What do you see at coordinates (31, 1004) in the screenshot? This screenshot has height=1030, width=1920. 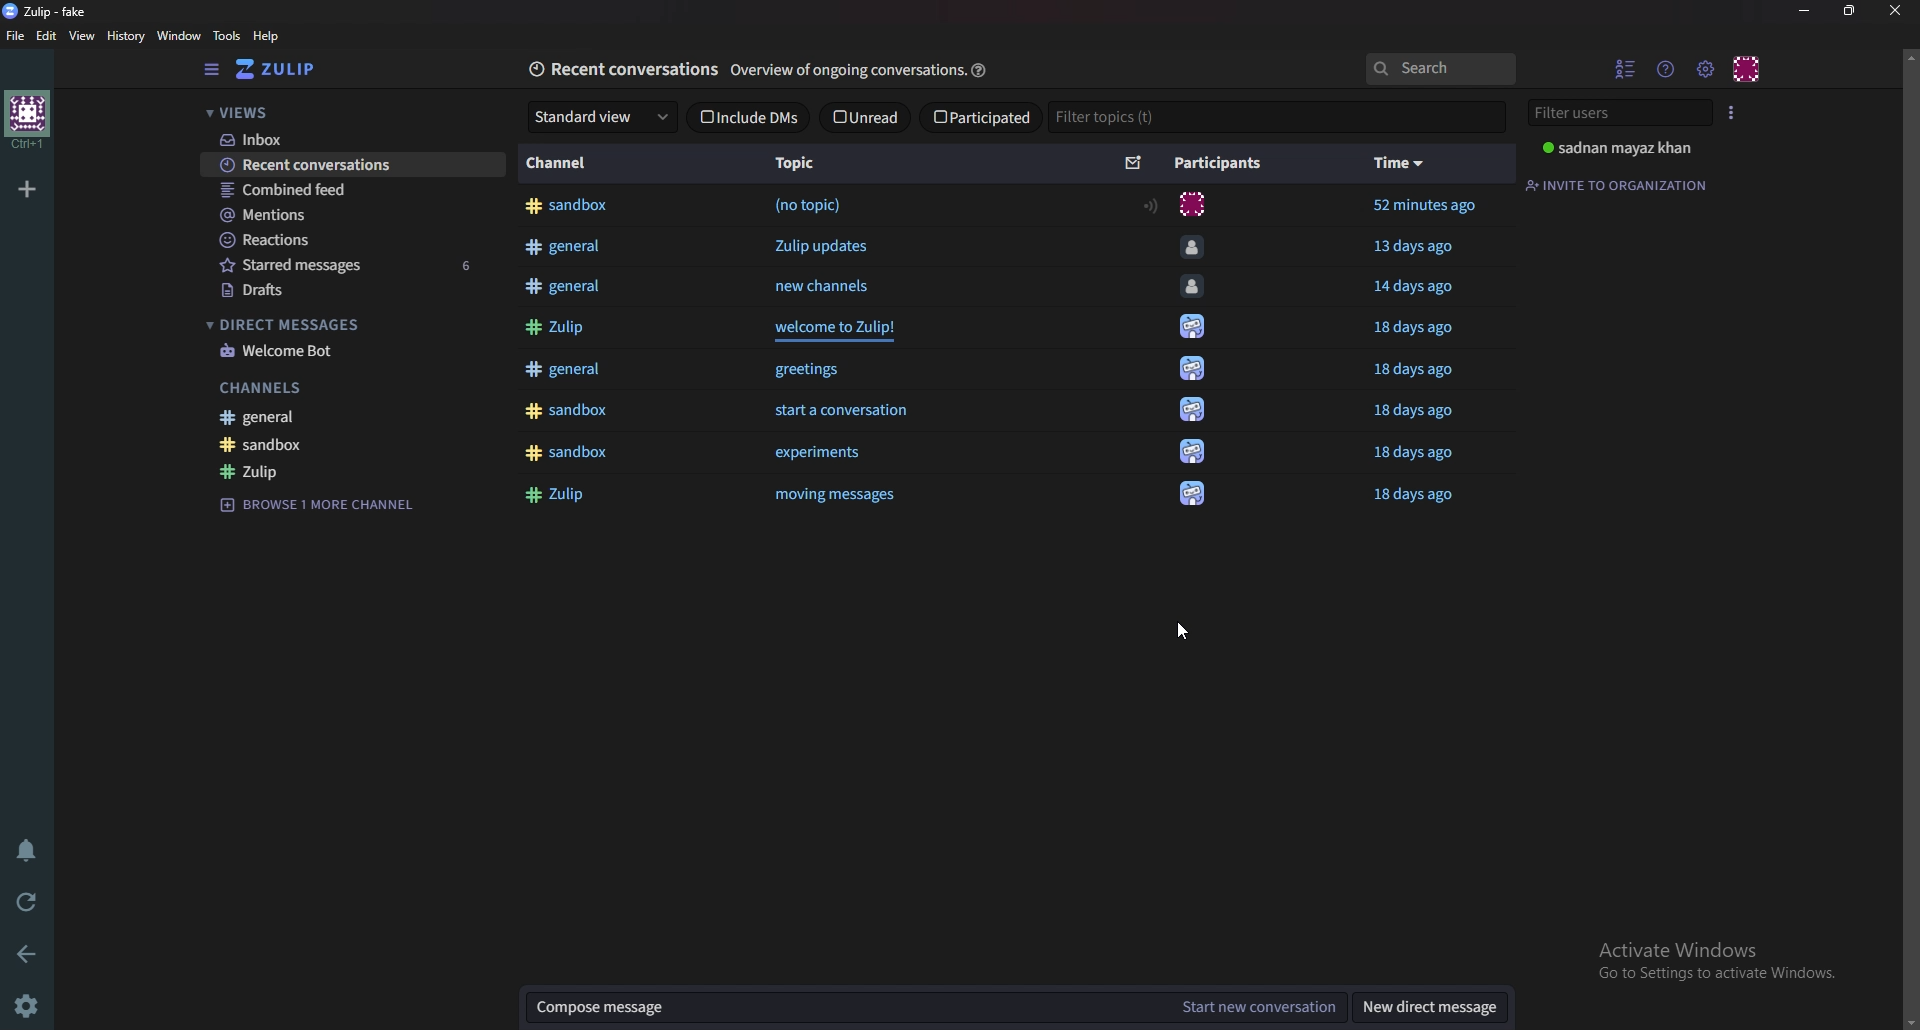 I see `settings` at bounding box center [31, 1004].